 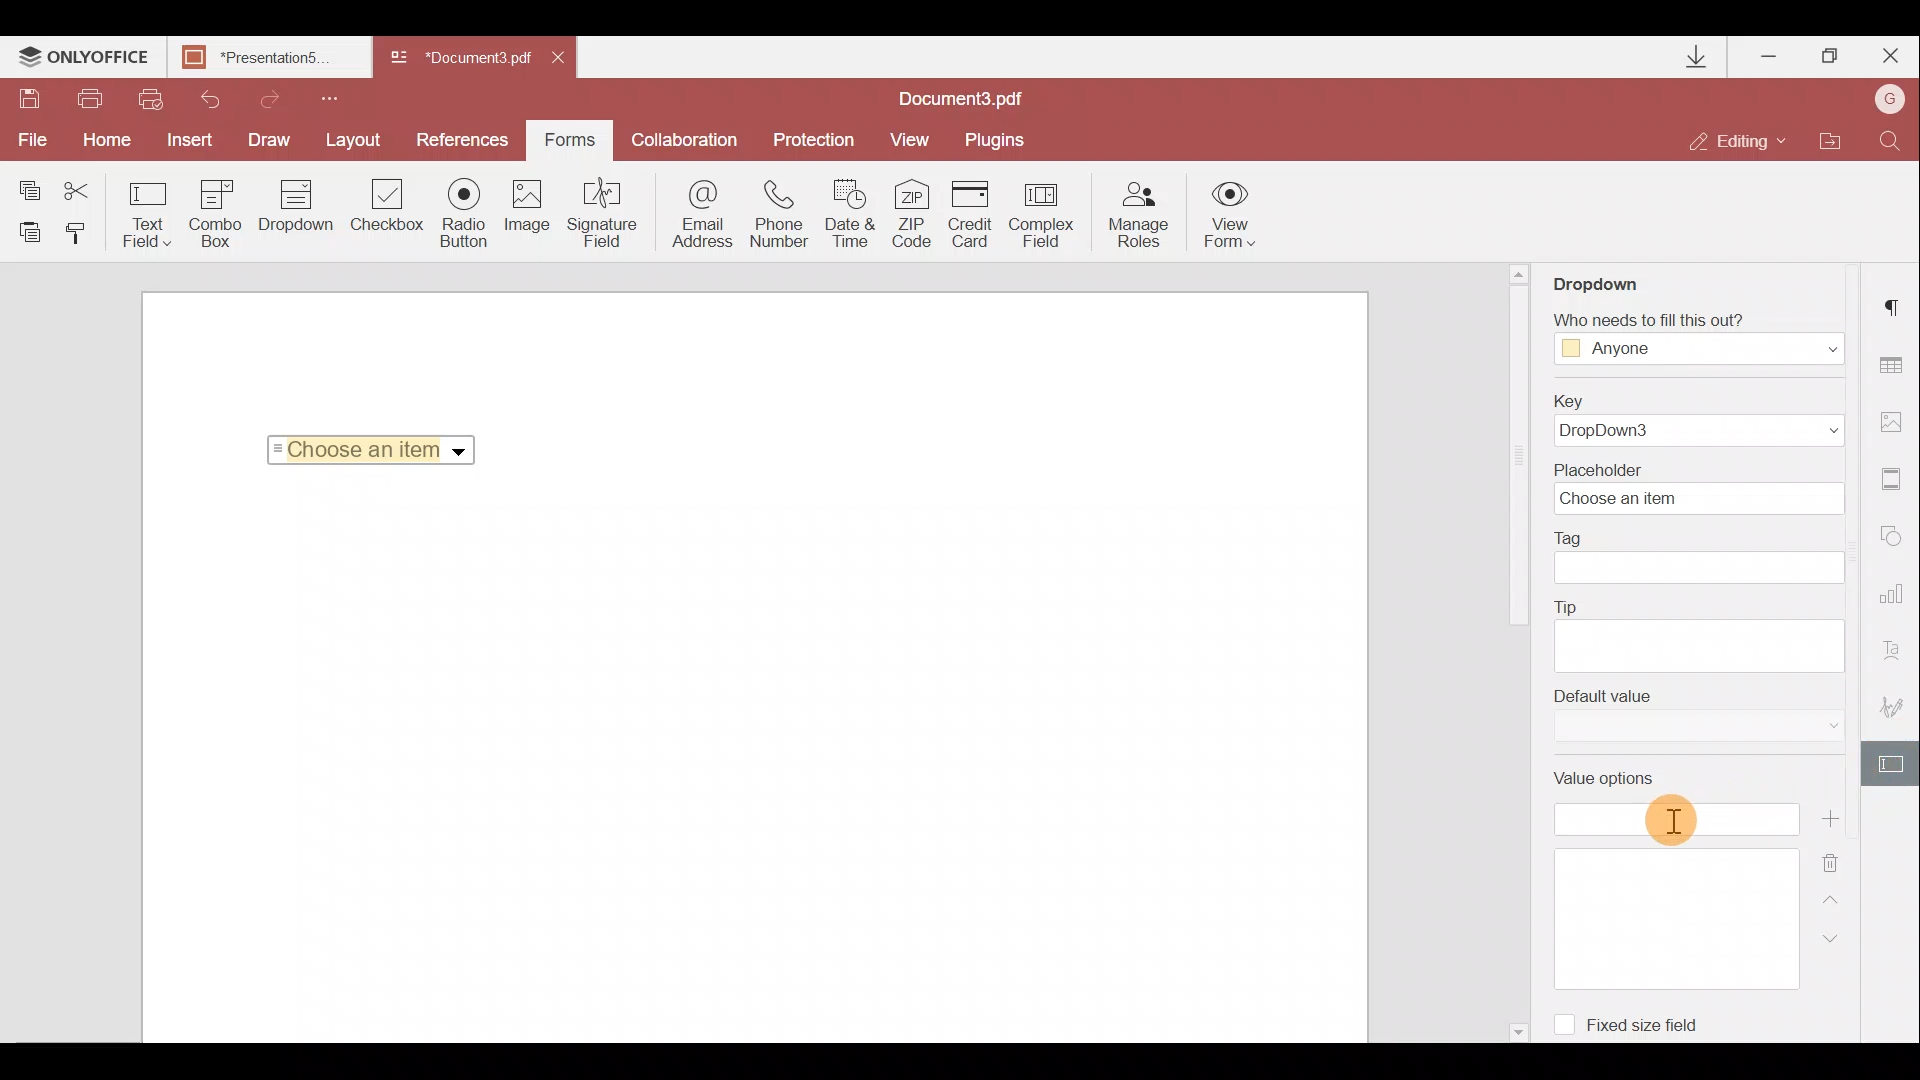 I want to click on Add, so click(x=1829, y=818).